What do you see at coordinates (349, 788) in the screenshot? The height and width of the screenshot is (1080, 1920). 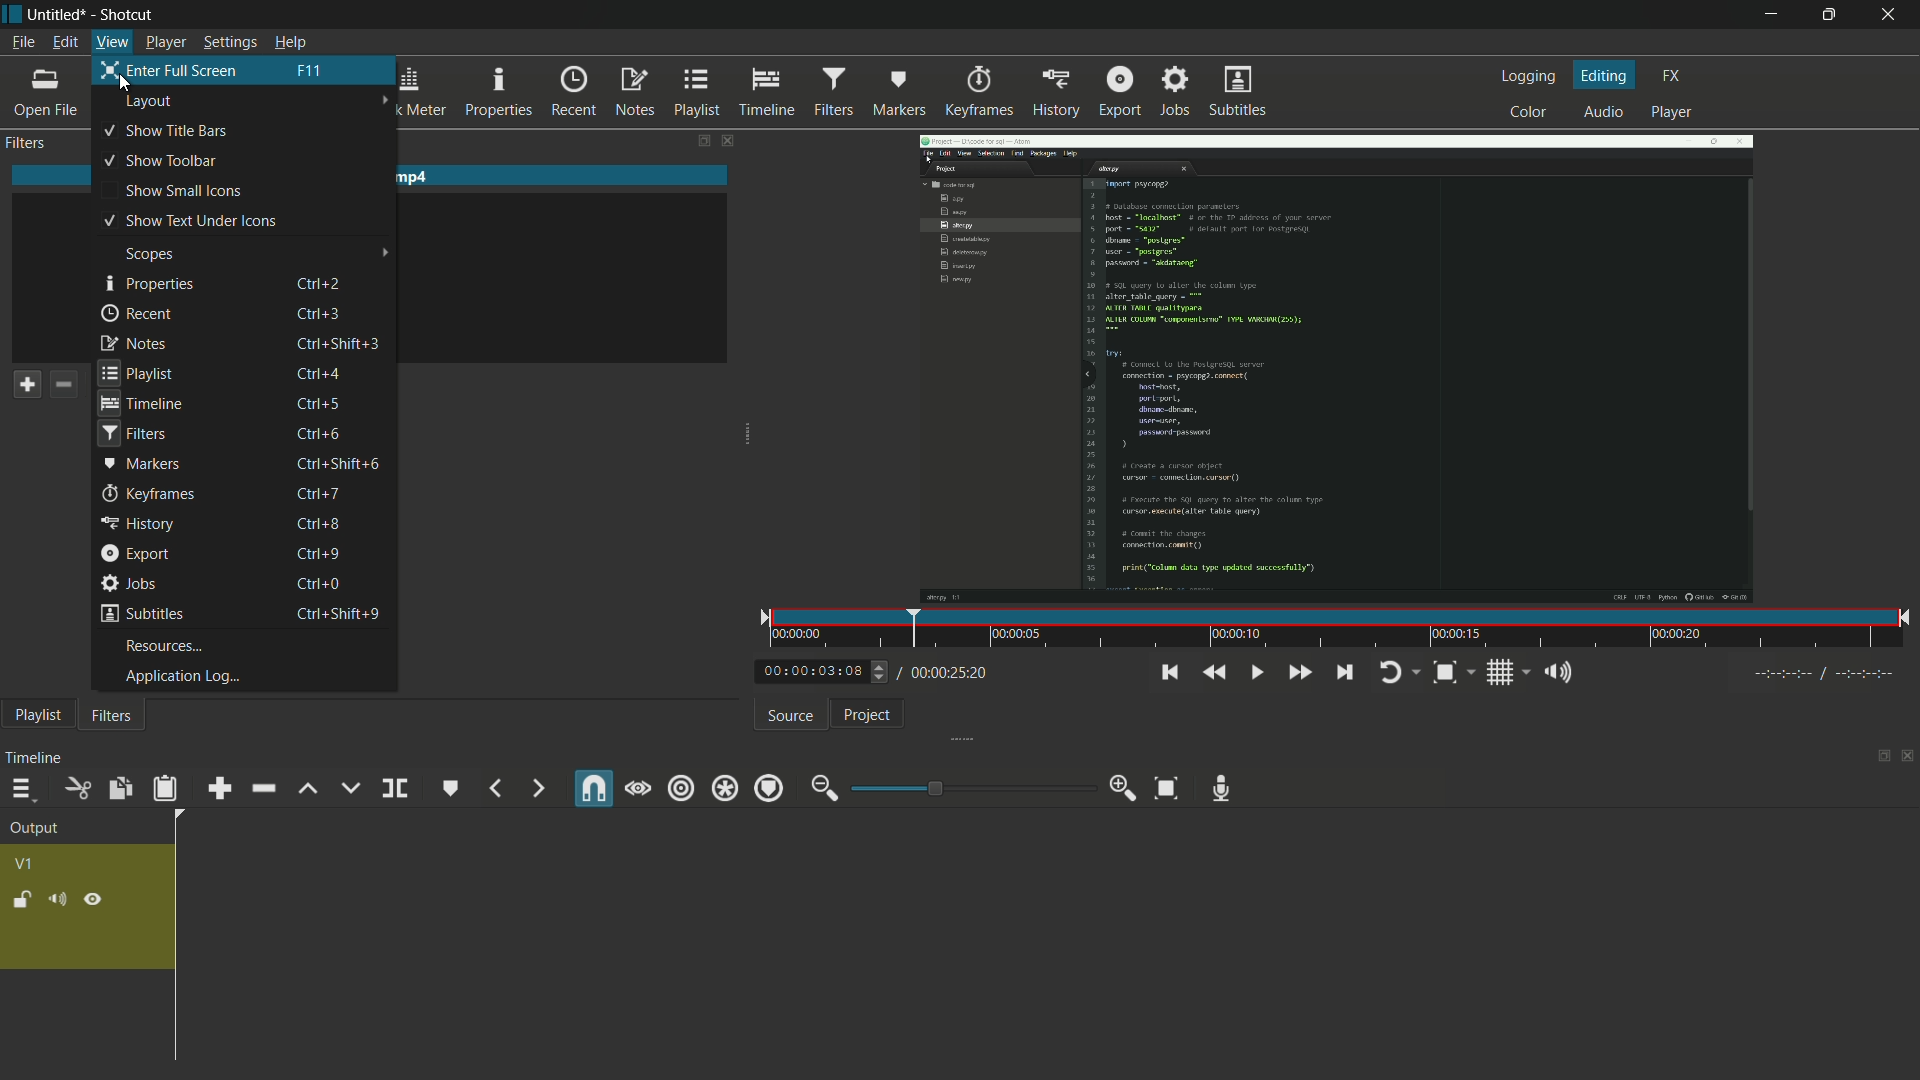 I see `overwrite` at bounding box center [349, 788].